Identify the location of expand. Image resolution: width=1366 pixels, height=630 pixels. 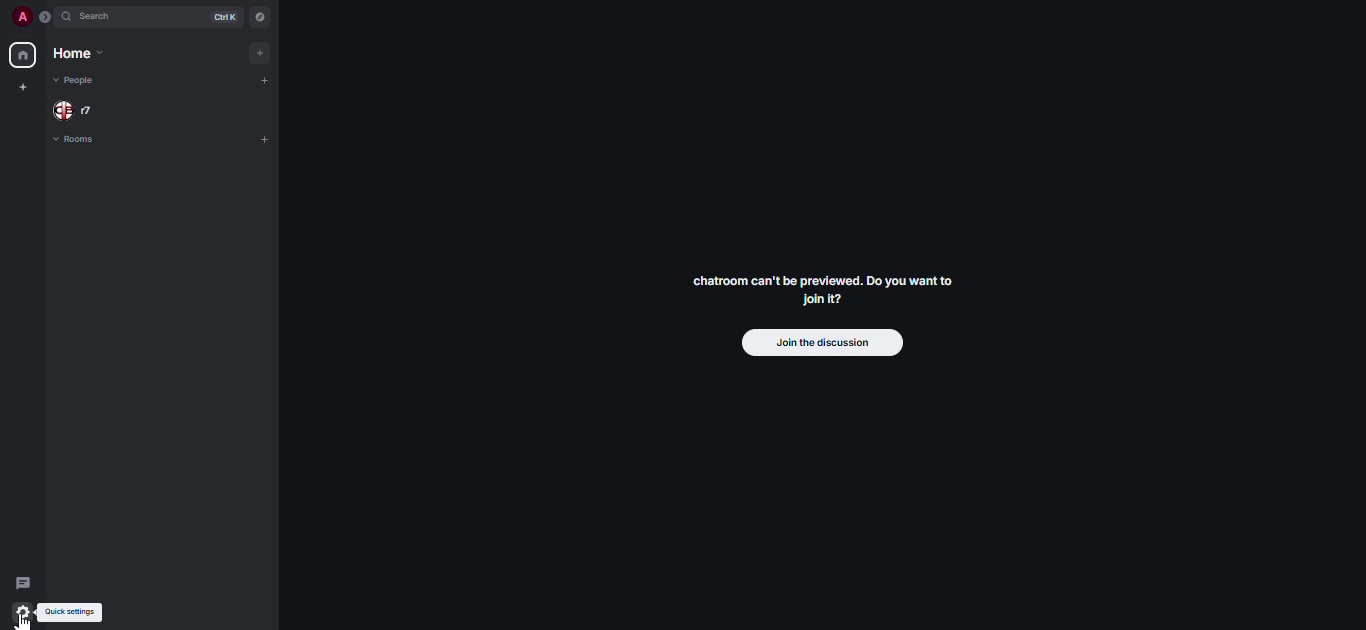
(46, 16).